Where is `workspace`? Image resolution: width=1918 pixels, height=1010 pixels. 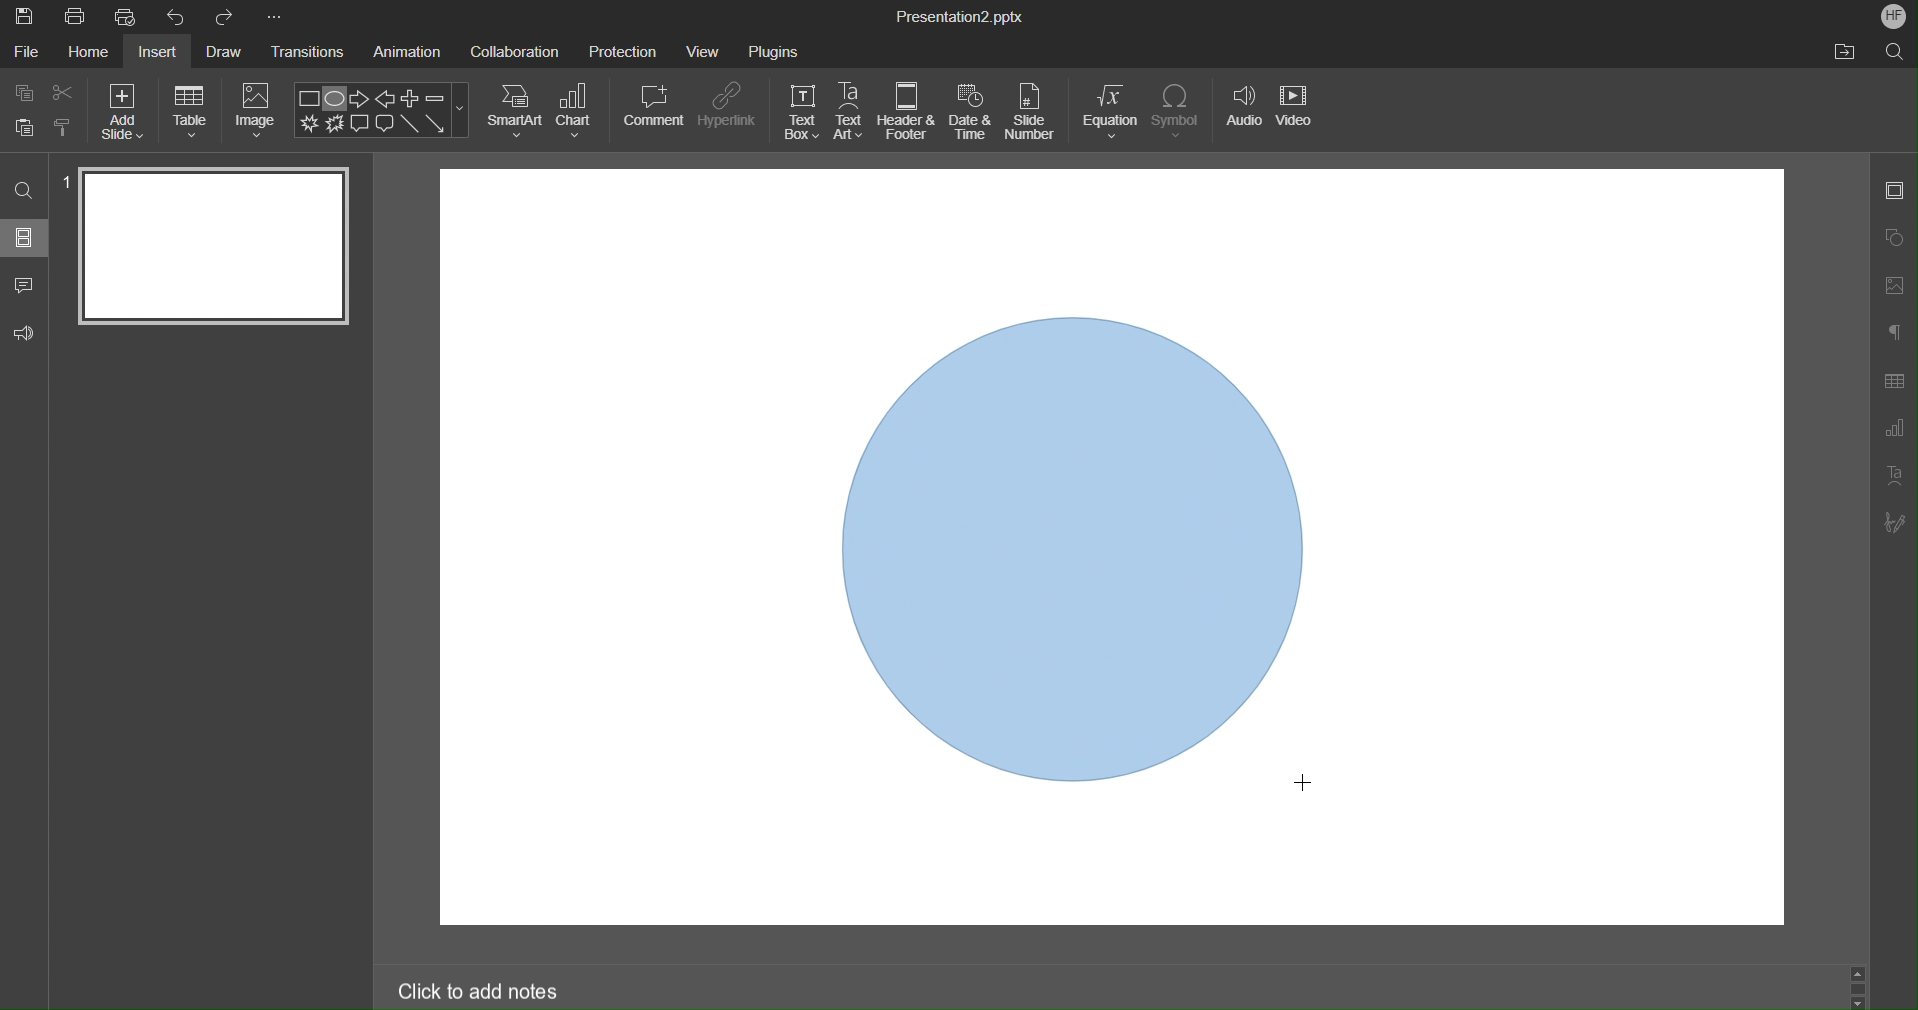
workspace is located at coordinates (1085, 233).